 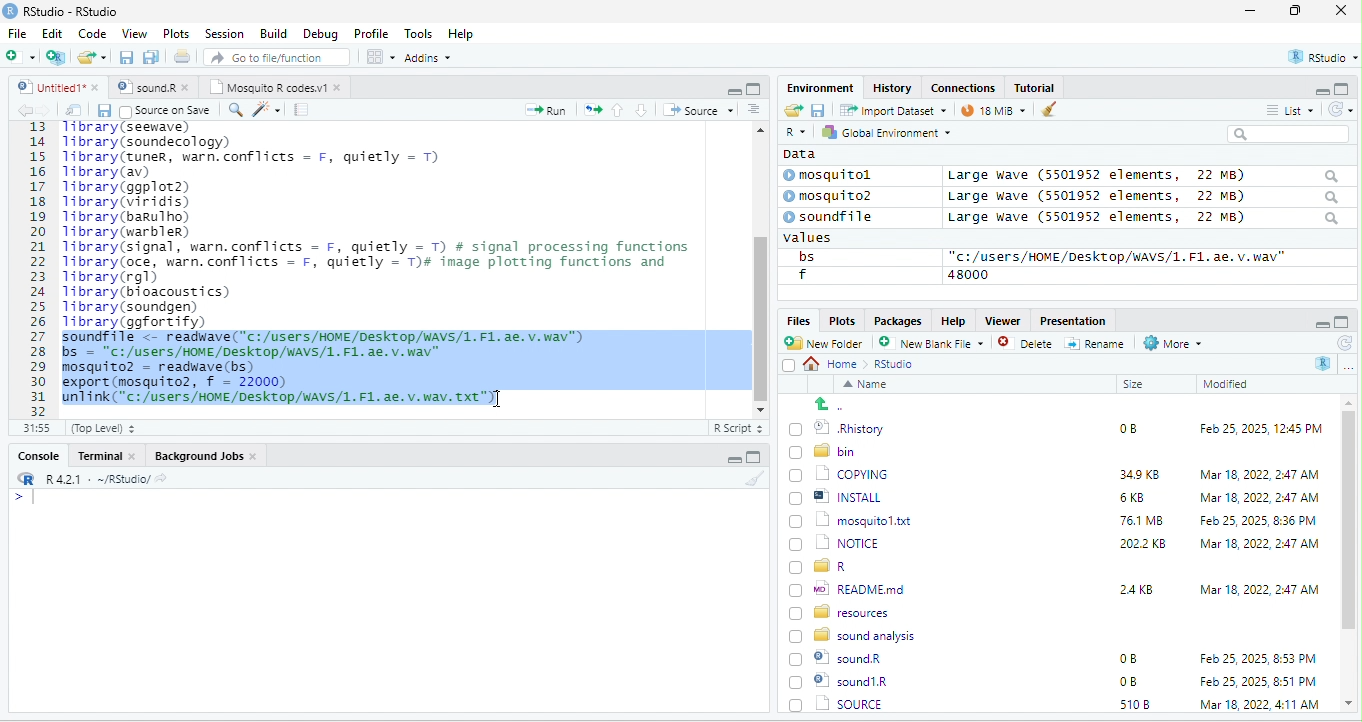 What do you see at coordinates (753, 108) in the screenshot?
I see `sort` at bounding box center [753, 108].